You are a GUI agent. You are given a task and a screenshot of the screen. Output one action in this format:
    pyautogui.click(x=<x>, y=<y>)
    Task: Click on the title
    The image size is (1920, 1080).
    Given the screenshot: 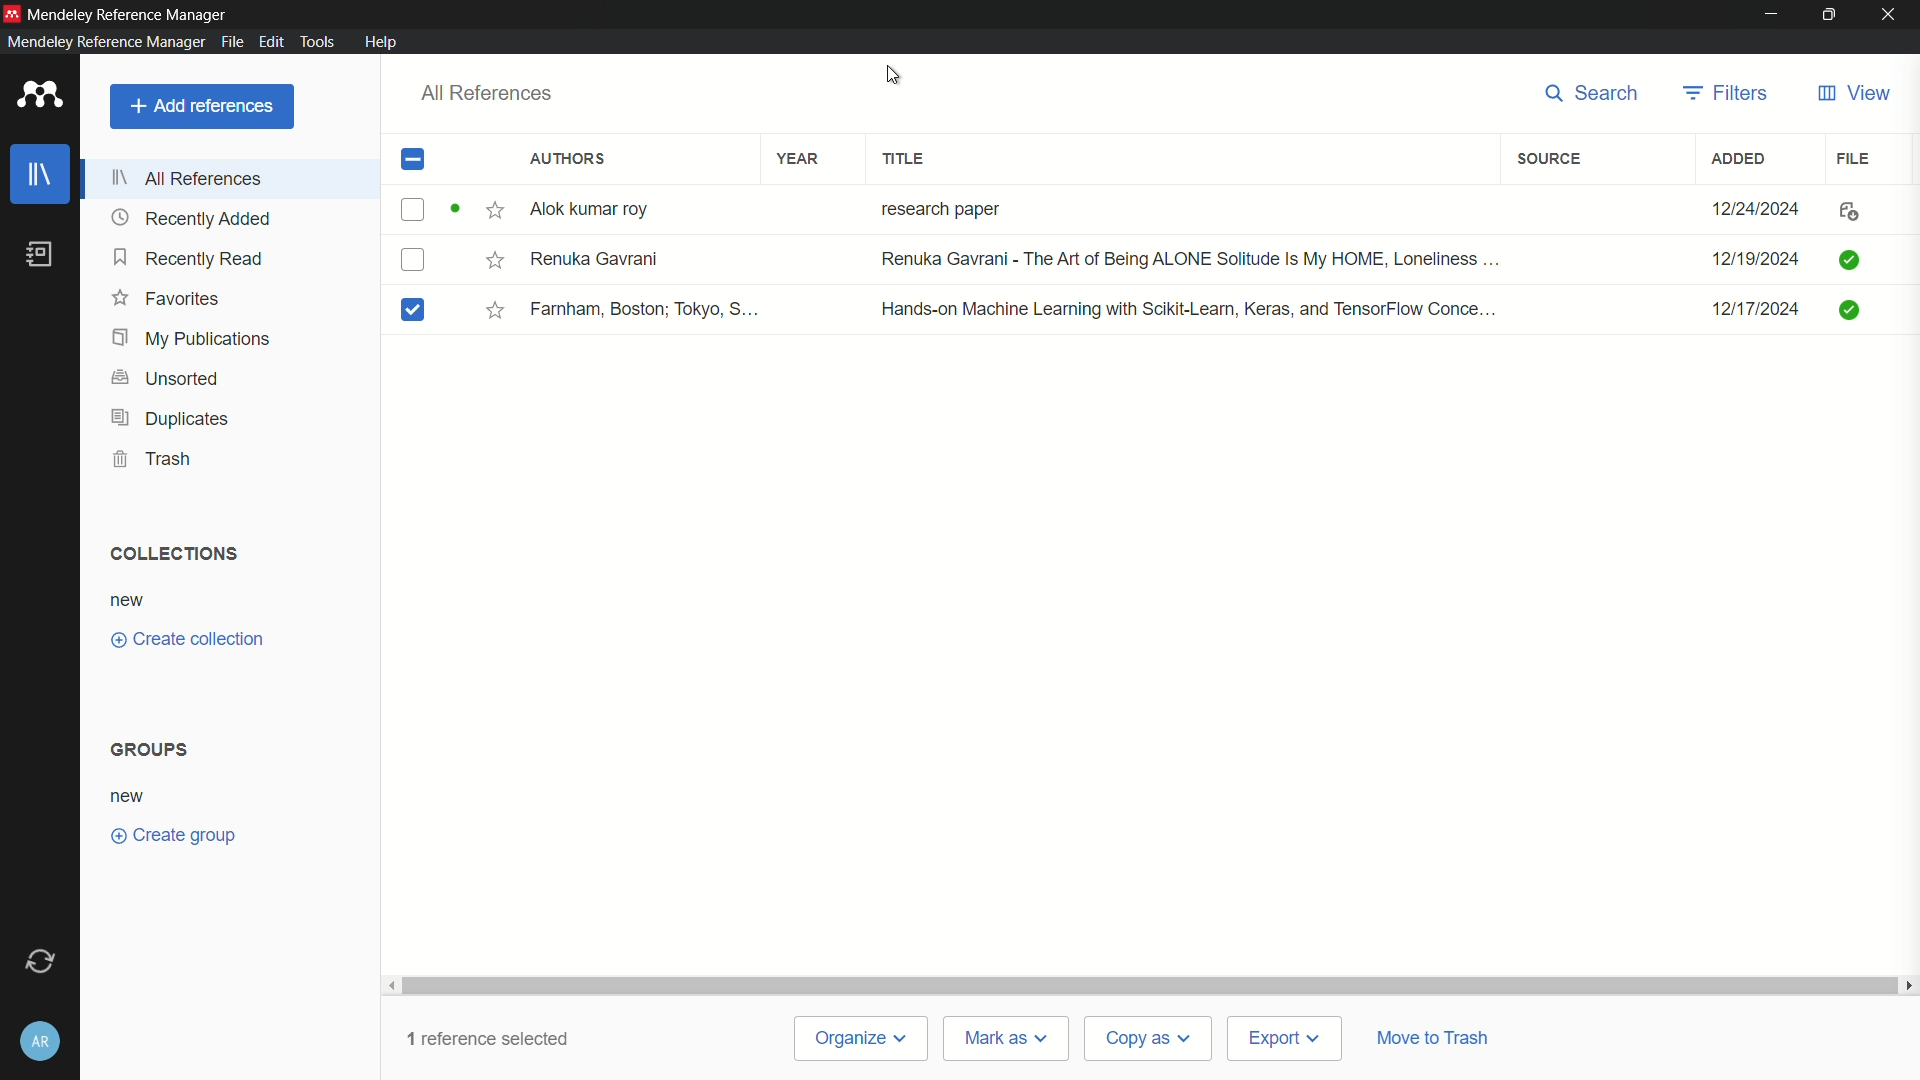 What is the action you would take?
    pyautogui.click(x=908, y=159)
    